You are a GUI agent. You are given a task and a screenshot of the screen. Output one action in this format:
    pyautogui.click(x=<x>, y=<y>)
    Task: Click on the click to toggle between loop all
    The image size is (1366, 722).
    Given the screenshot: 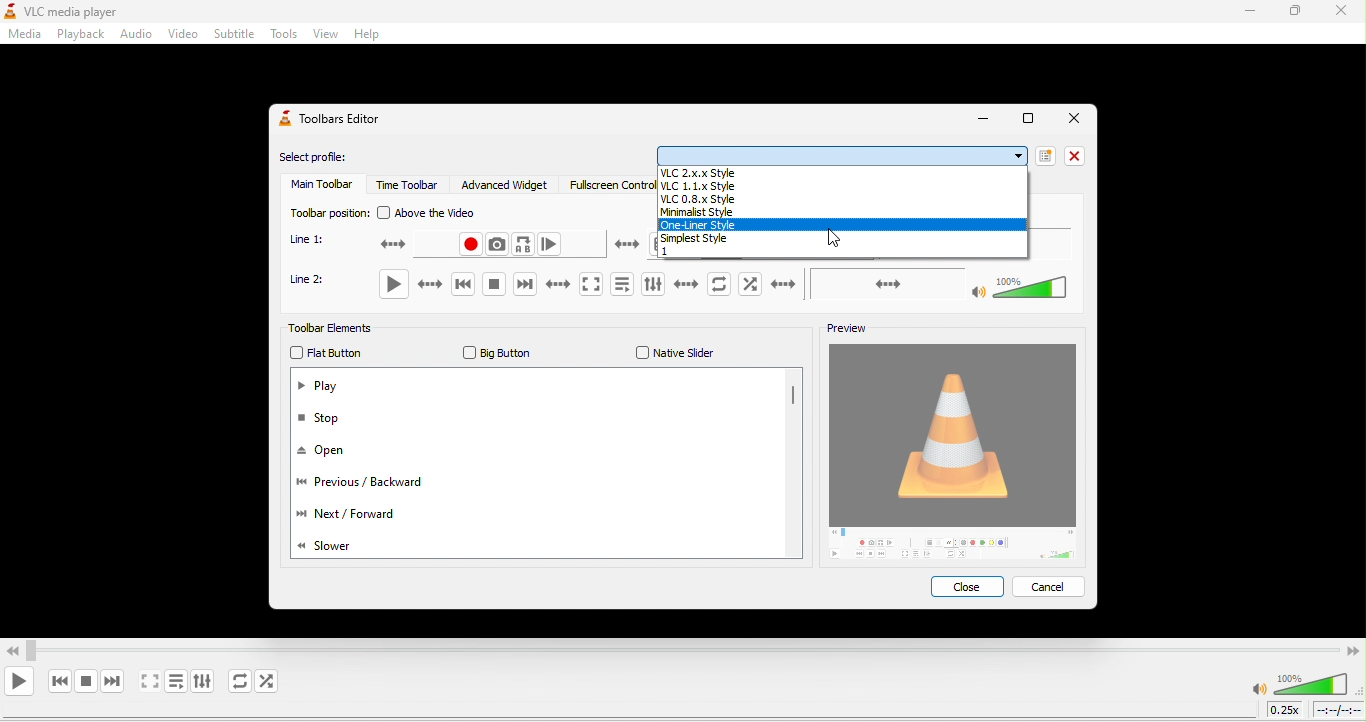 What is the action you would take?
    pyautogui.click(x=720, y=285)
    